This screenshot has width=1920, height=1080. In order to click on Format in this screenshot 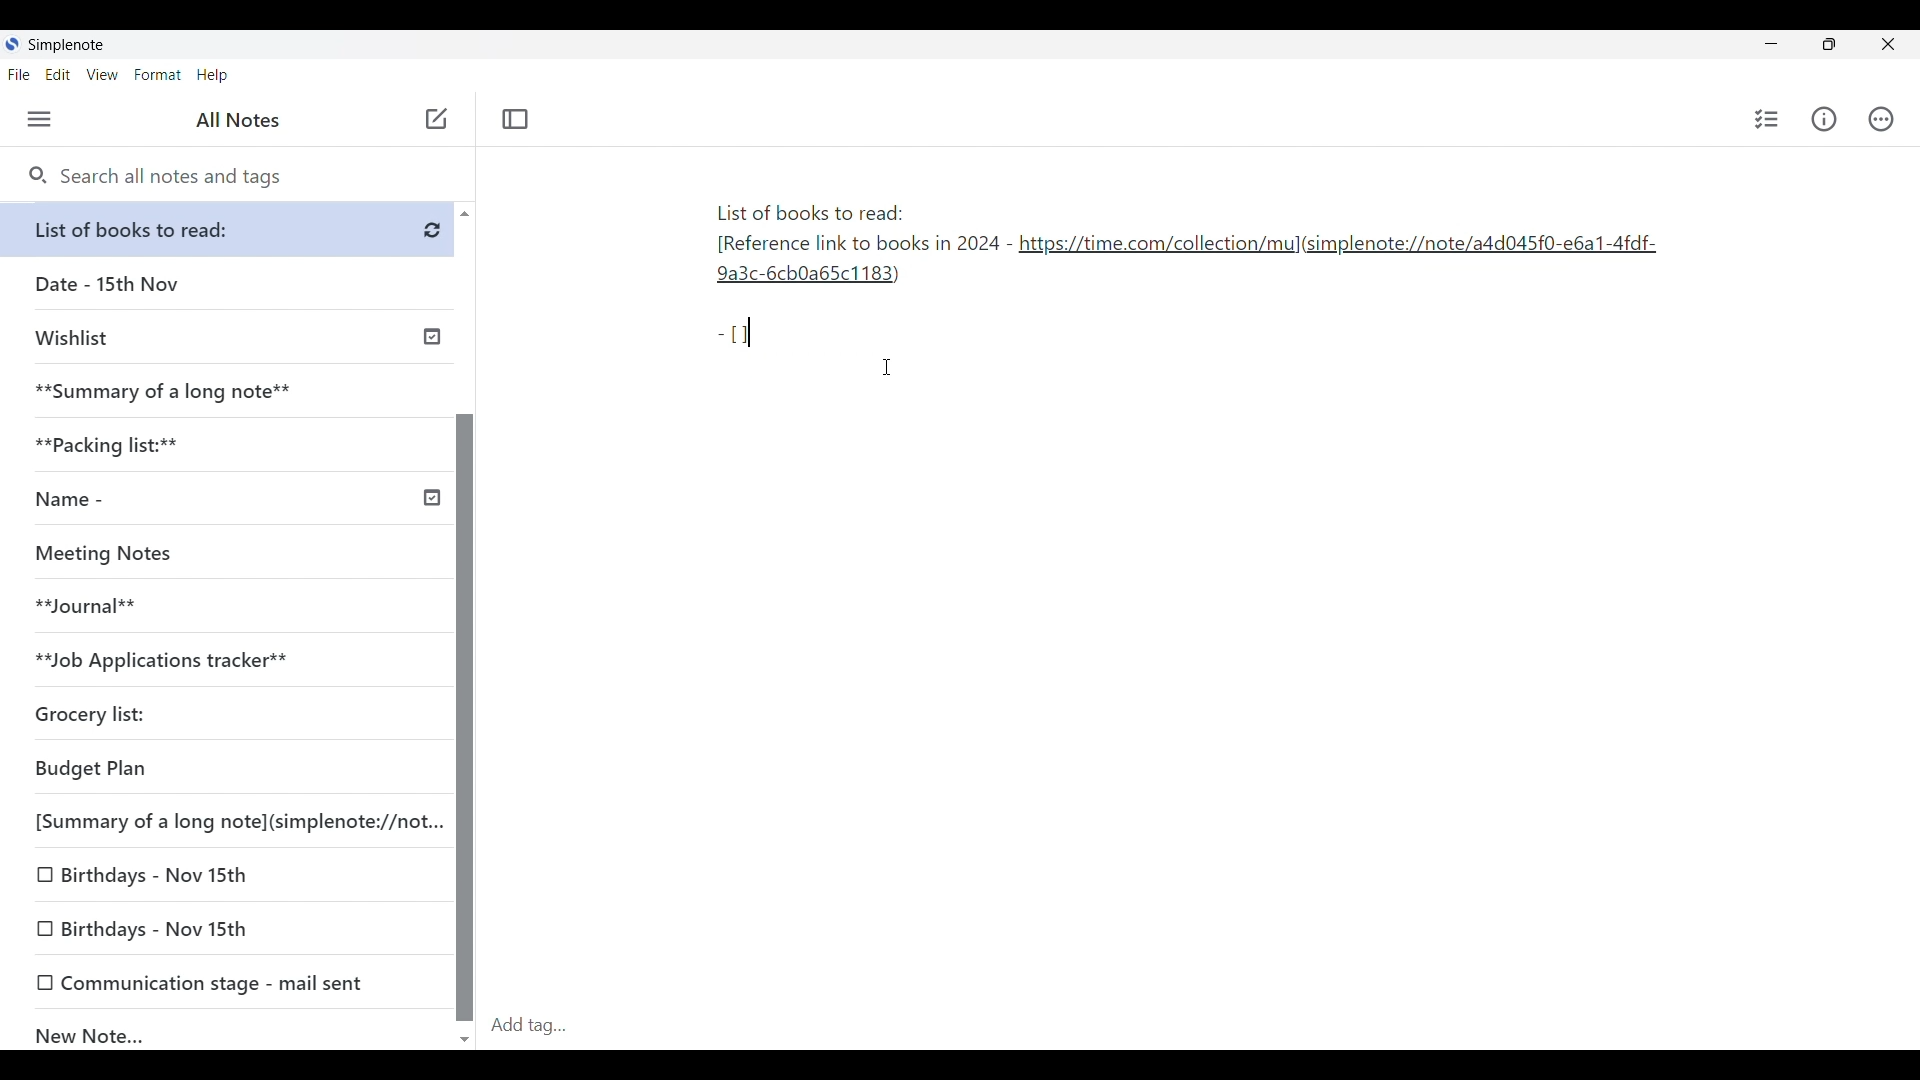, I will do `click(158, 75)`.